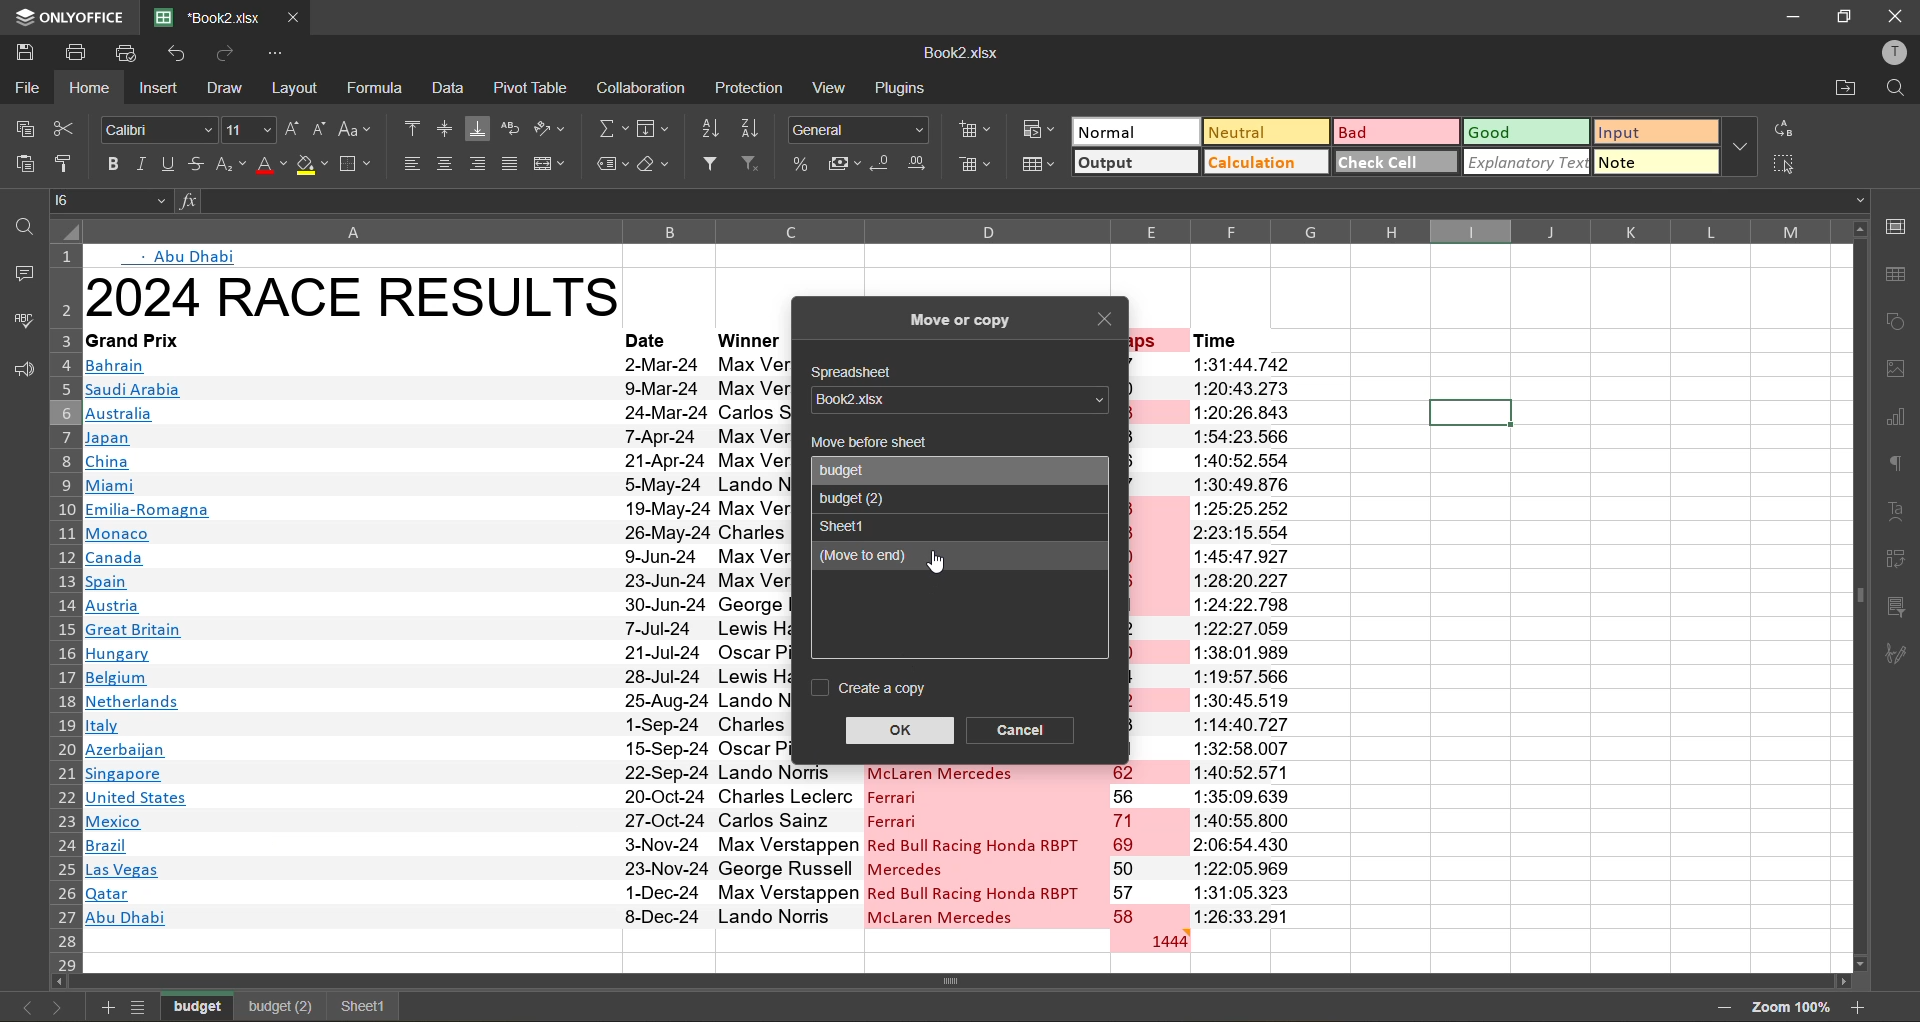 This screenshot has width=1920, height=1022. I want to click on sheet1, so click(360, 1006).